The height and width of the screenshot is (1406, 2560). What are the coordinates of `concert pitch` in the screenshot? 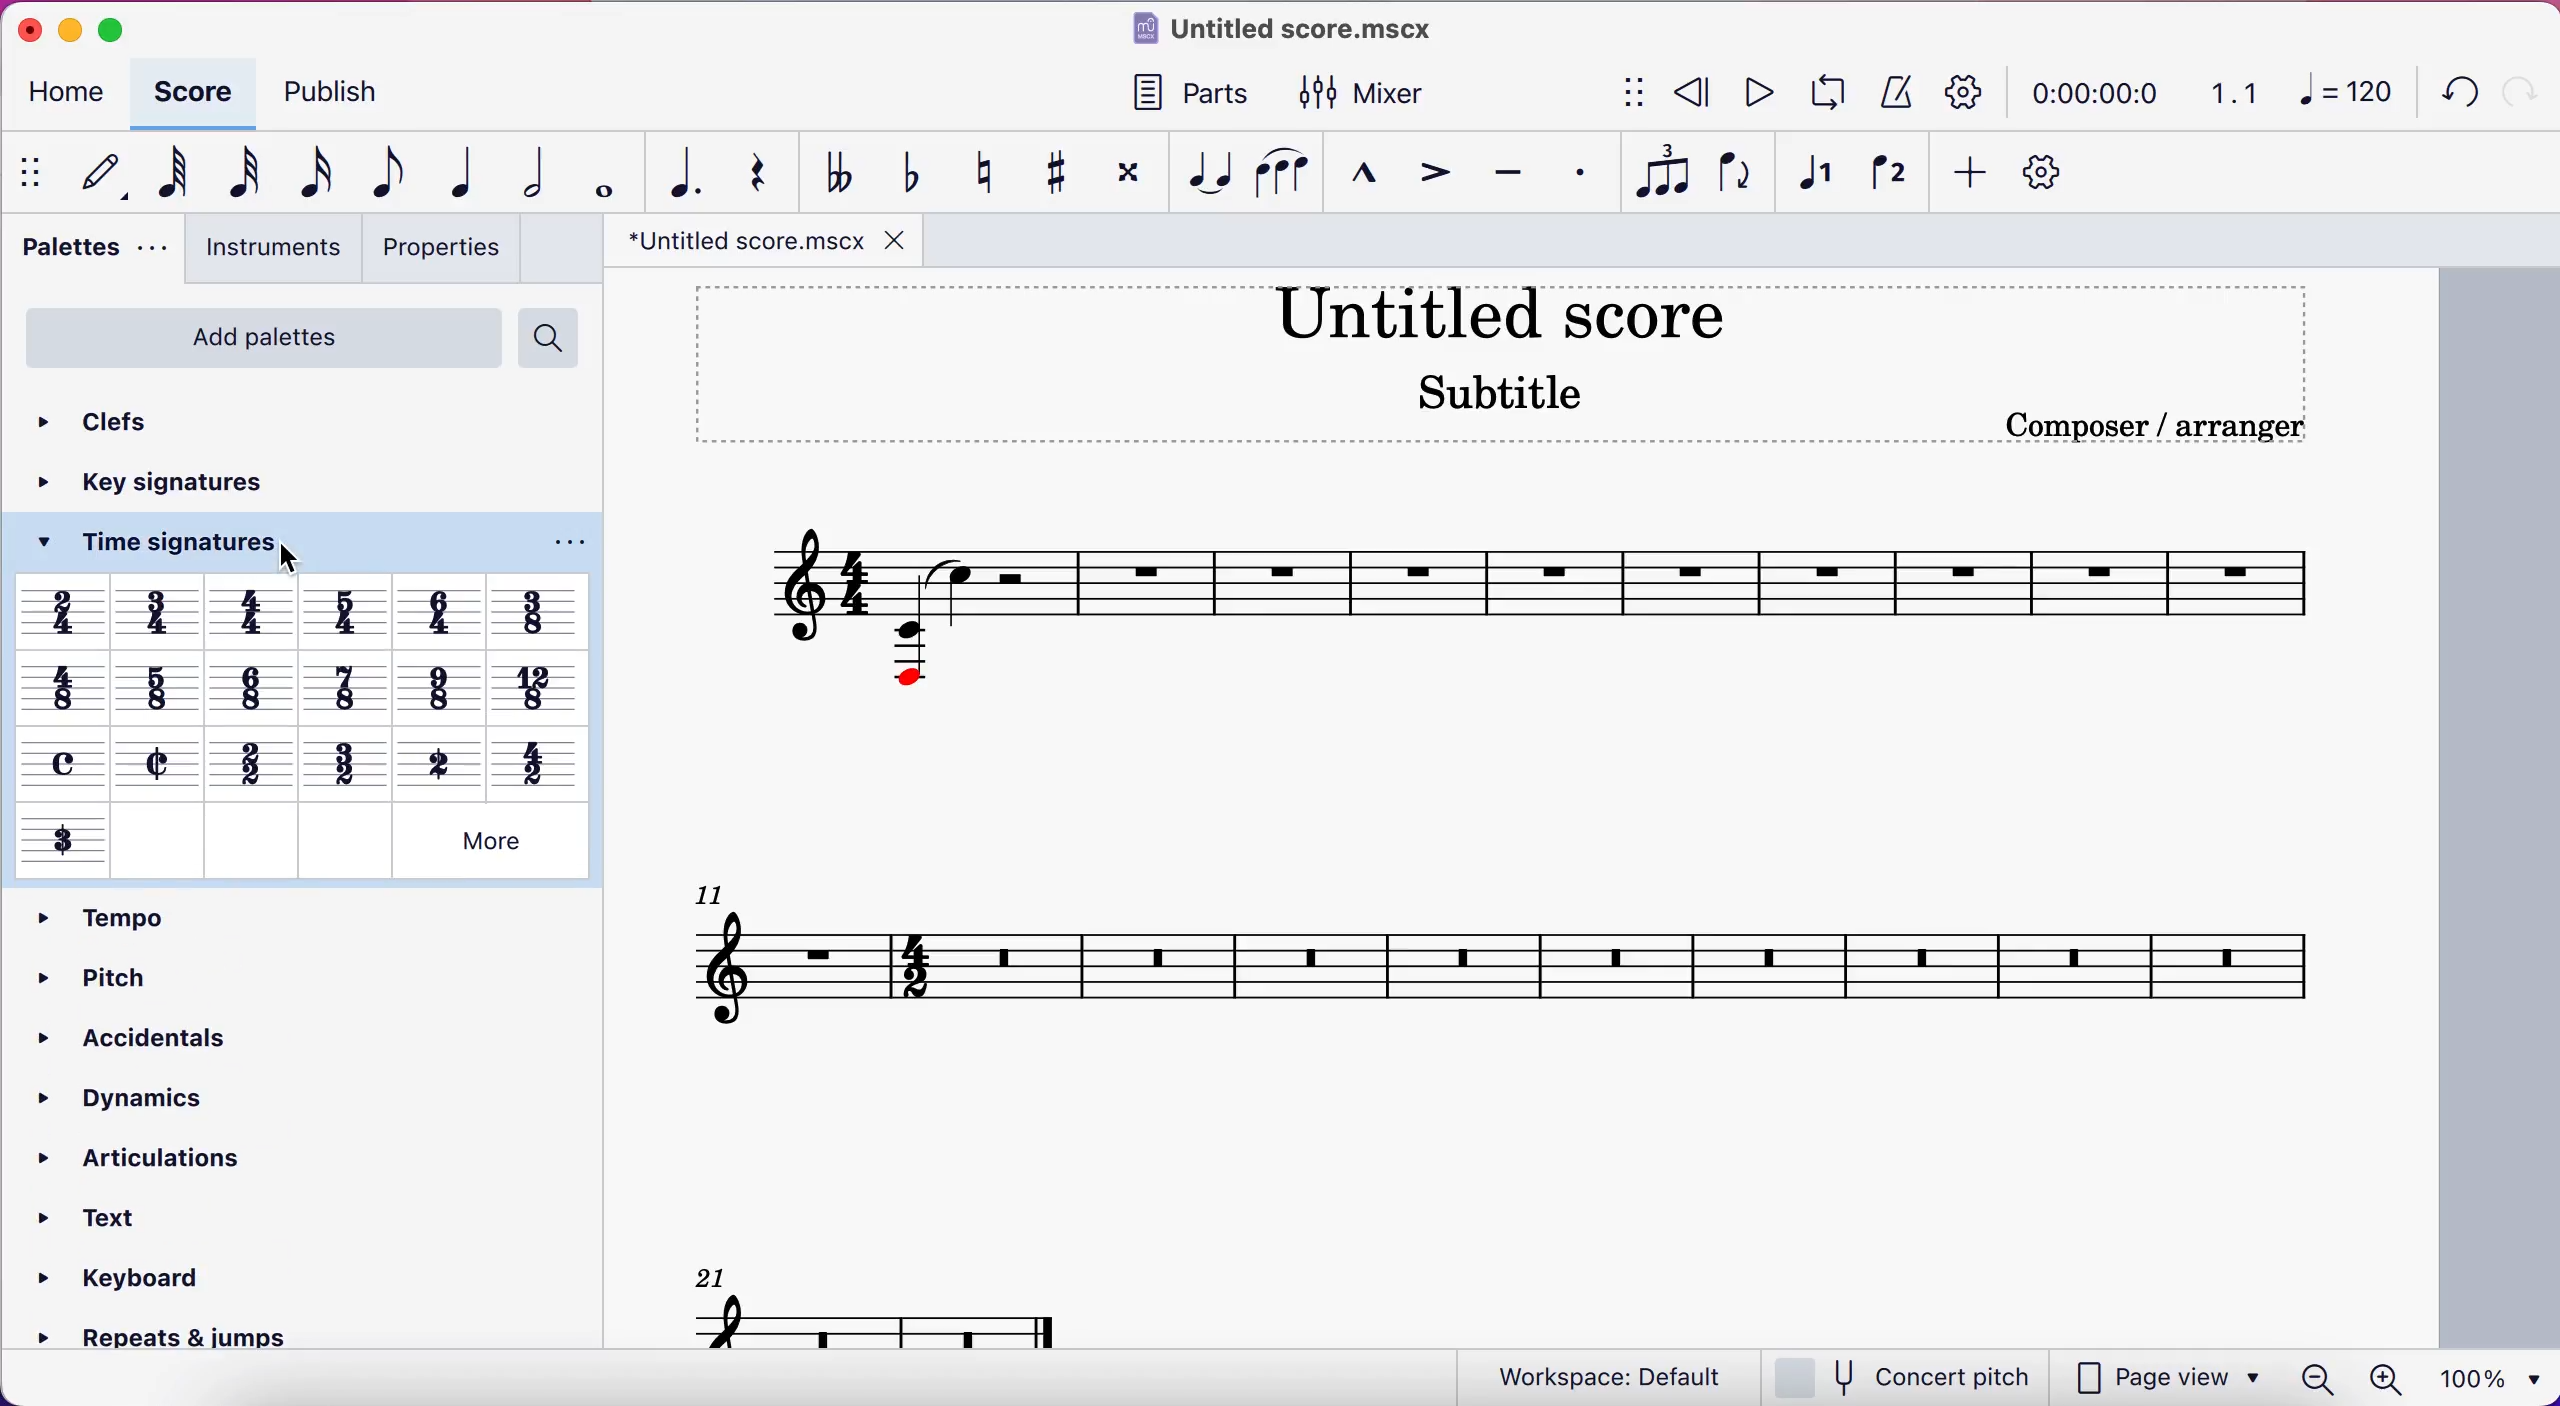 It's located at (1906, 1377).